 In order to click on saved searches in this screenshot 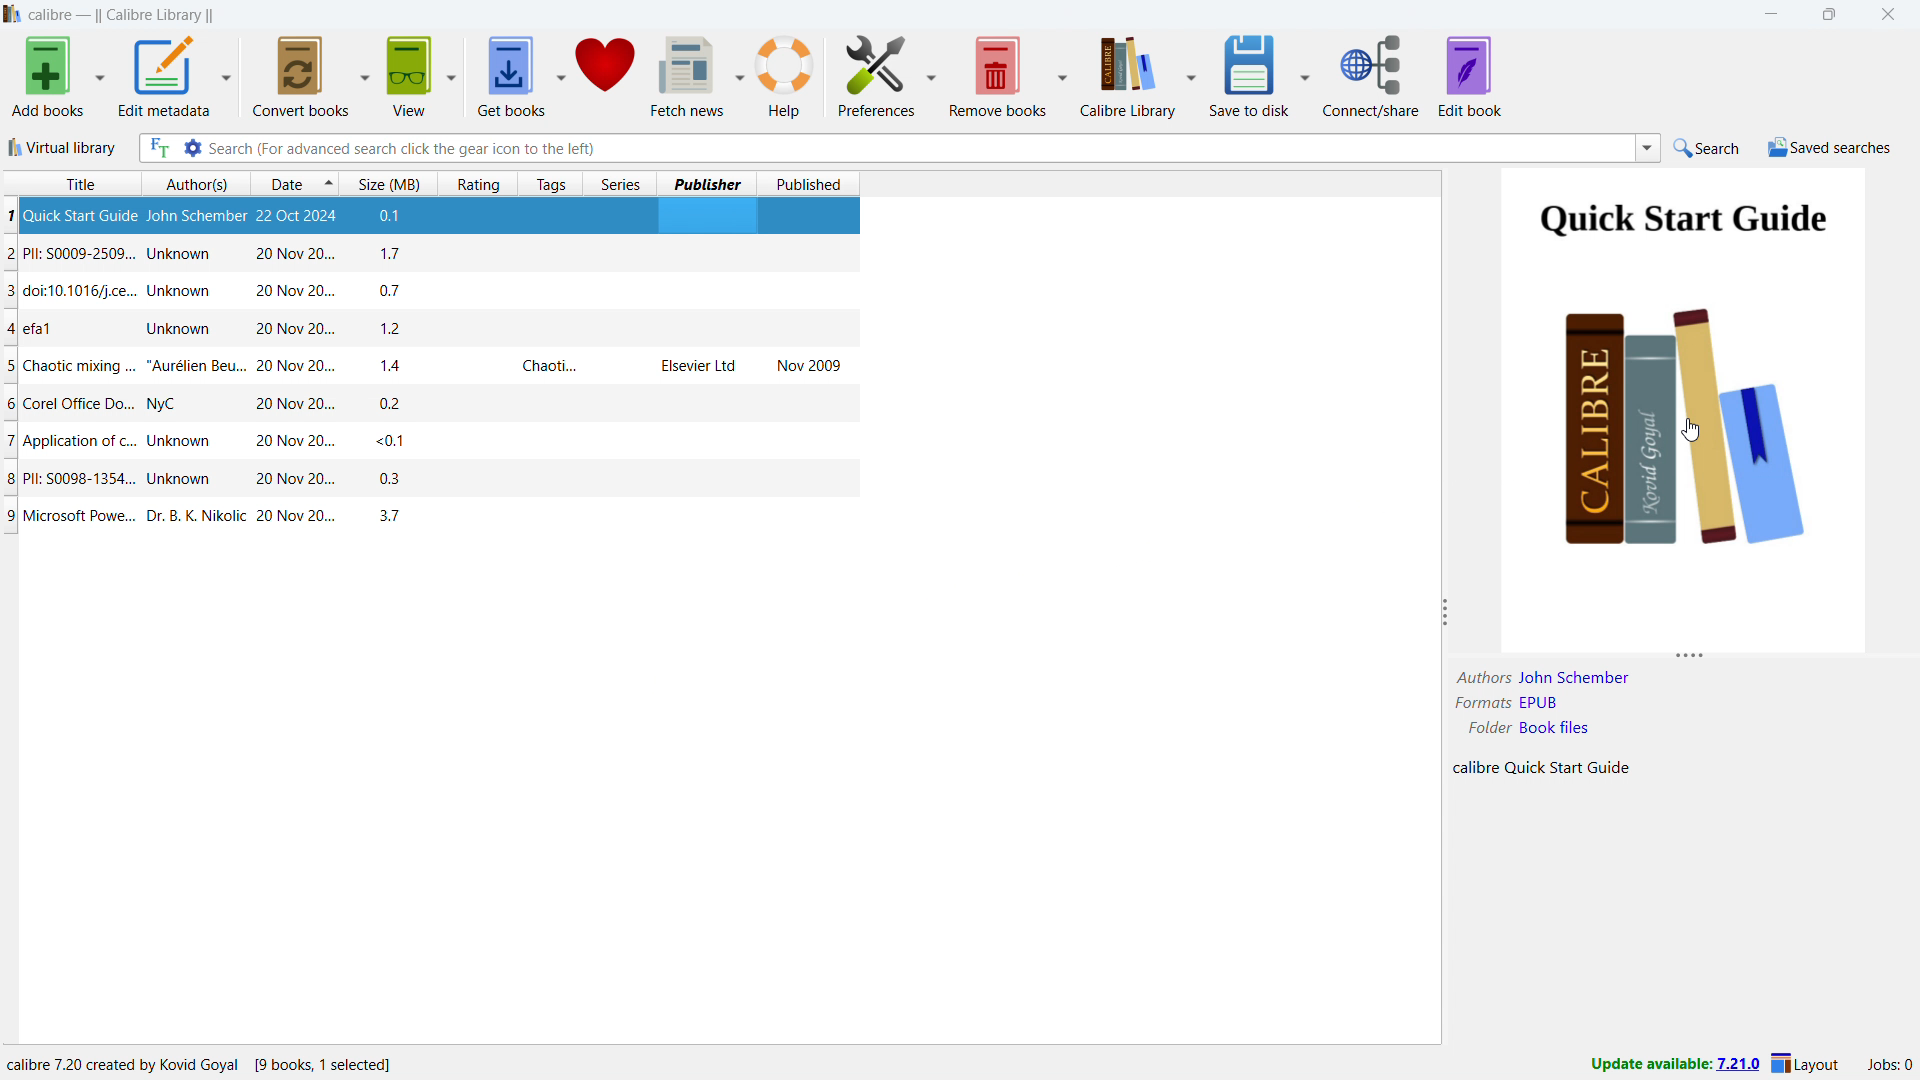, I will do `click(1830, 148)`.